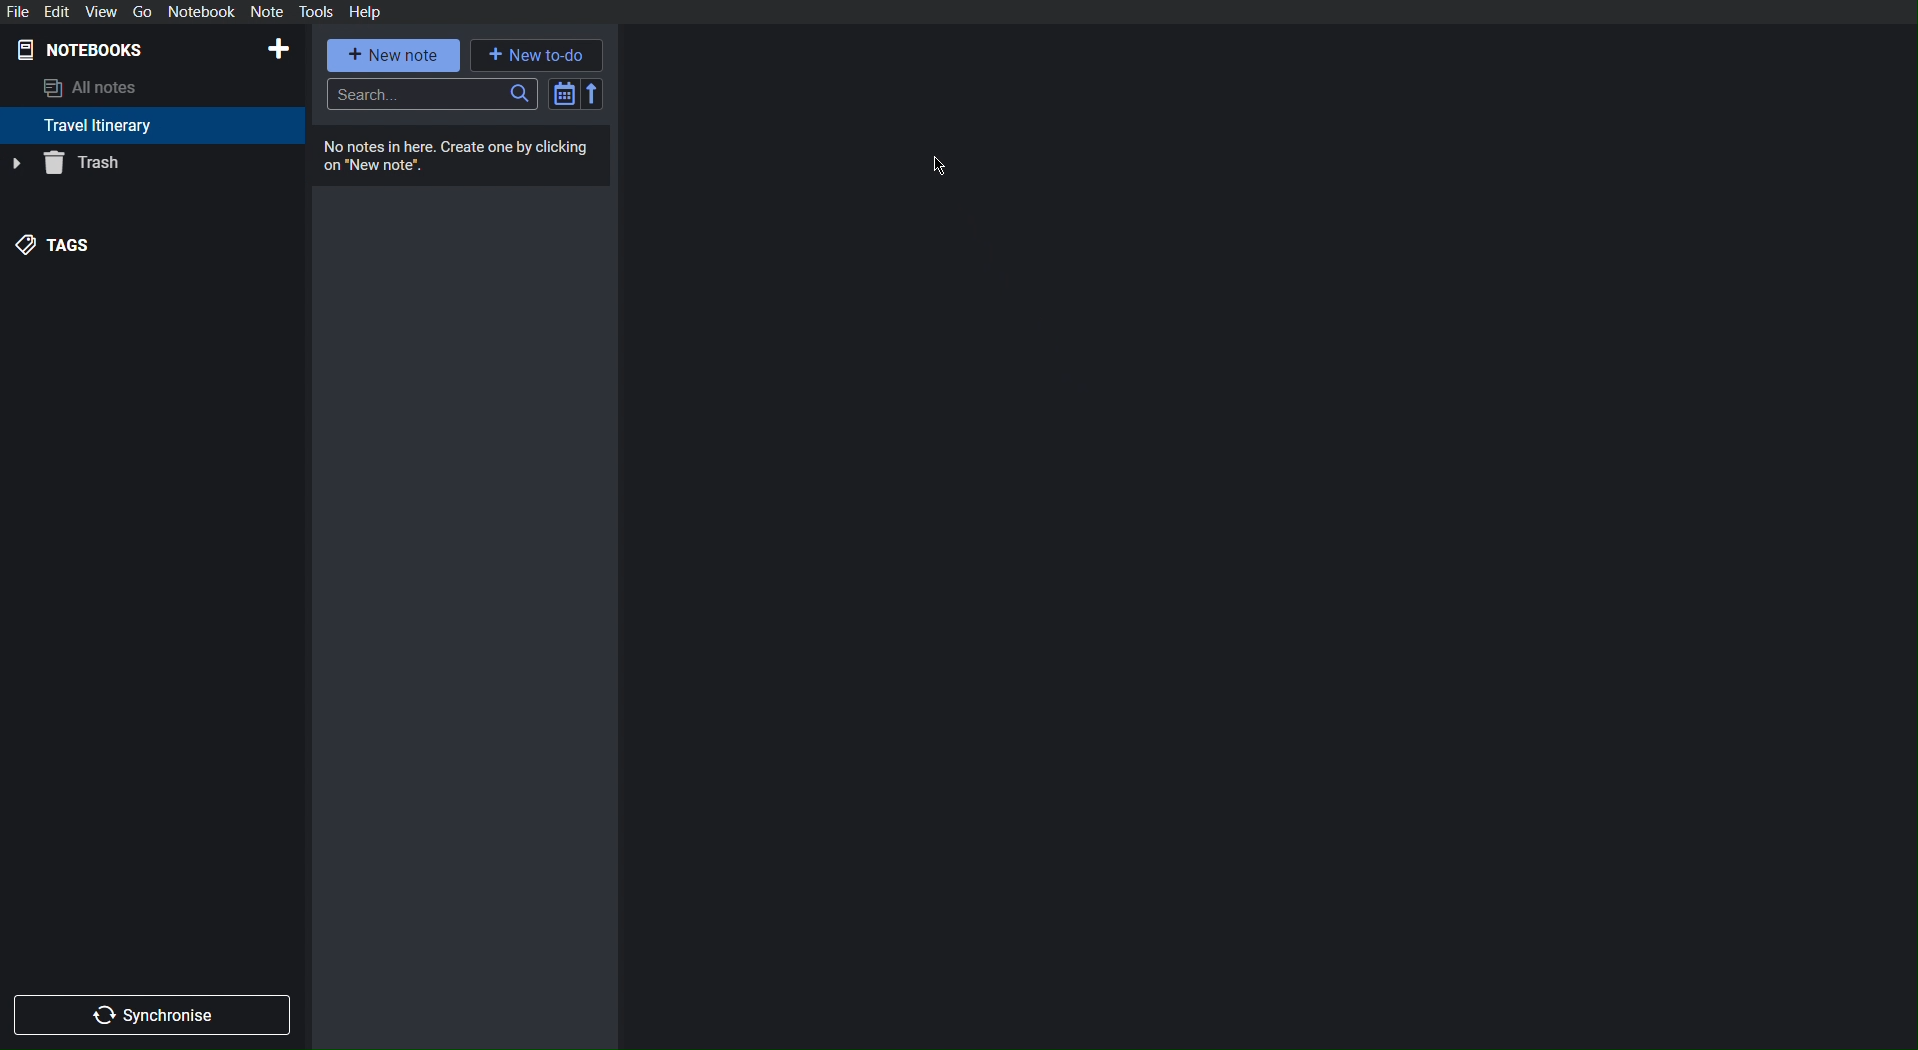 Image resolution: width=1918 pixels, height=1050 pixels. Describe the element at coordinates (937, 165) in the screenshot. I see `Cursor` at that location.